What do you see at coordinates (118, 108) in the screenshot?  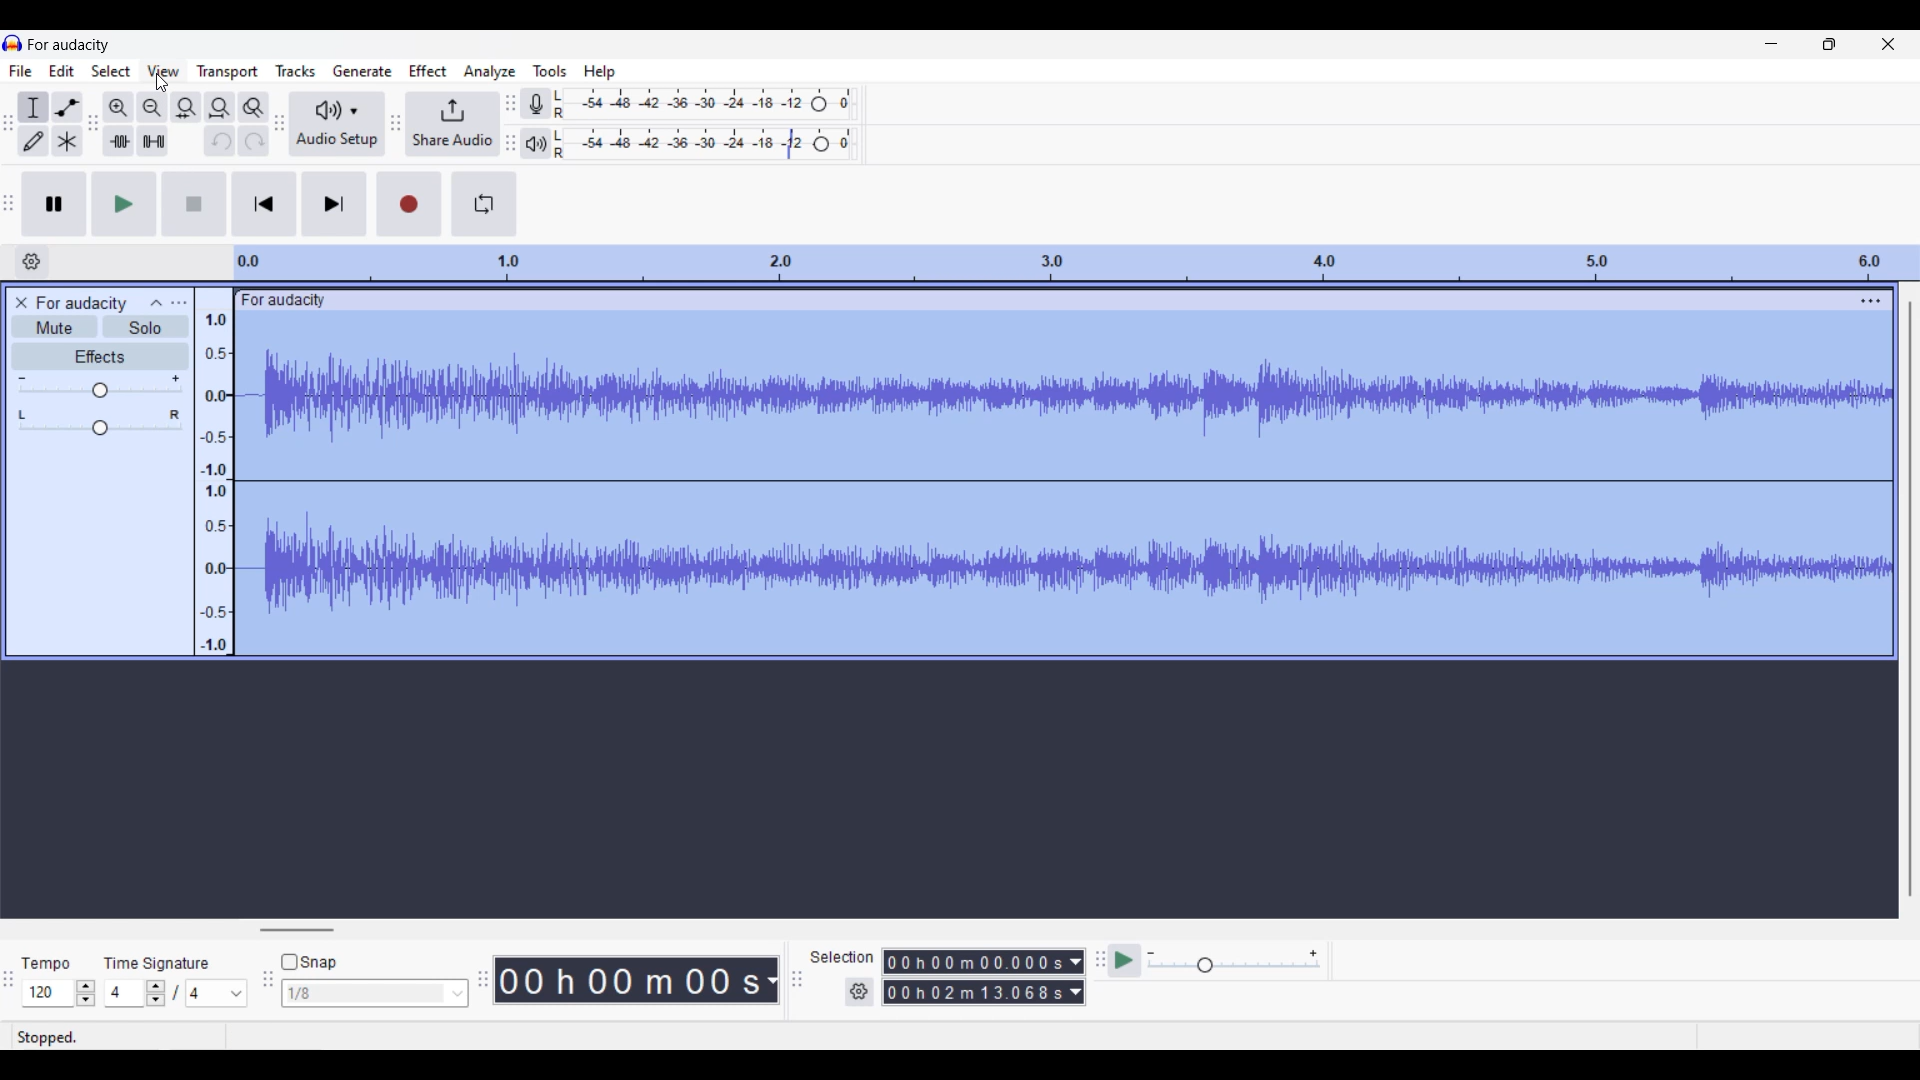 I see `Zoom in` at bounding box center [118, 108].